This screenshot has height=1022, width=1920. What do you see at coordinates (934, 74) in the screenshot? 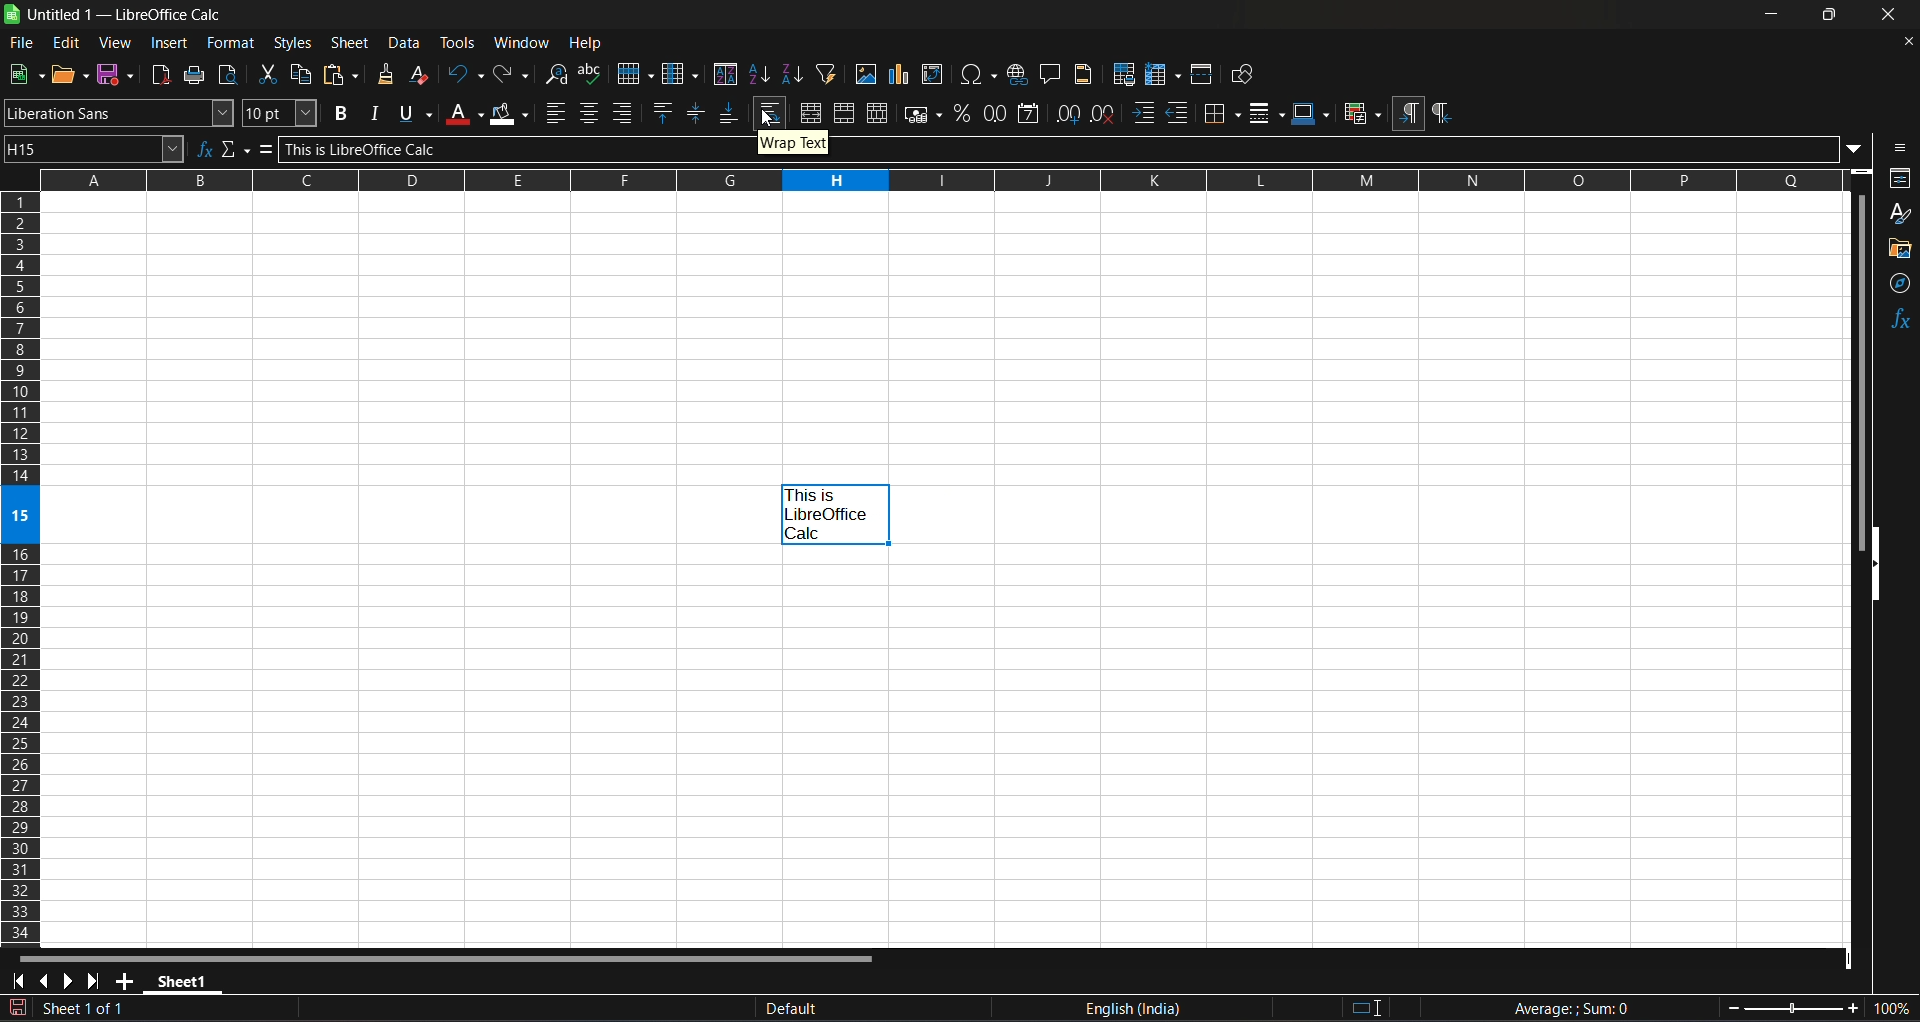
I see `insert or edit pivot table` at bounding box center [934, 74].